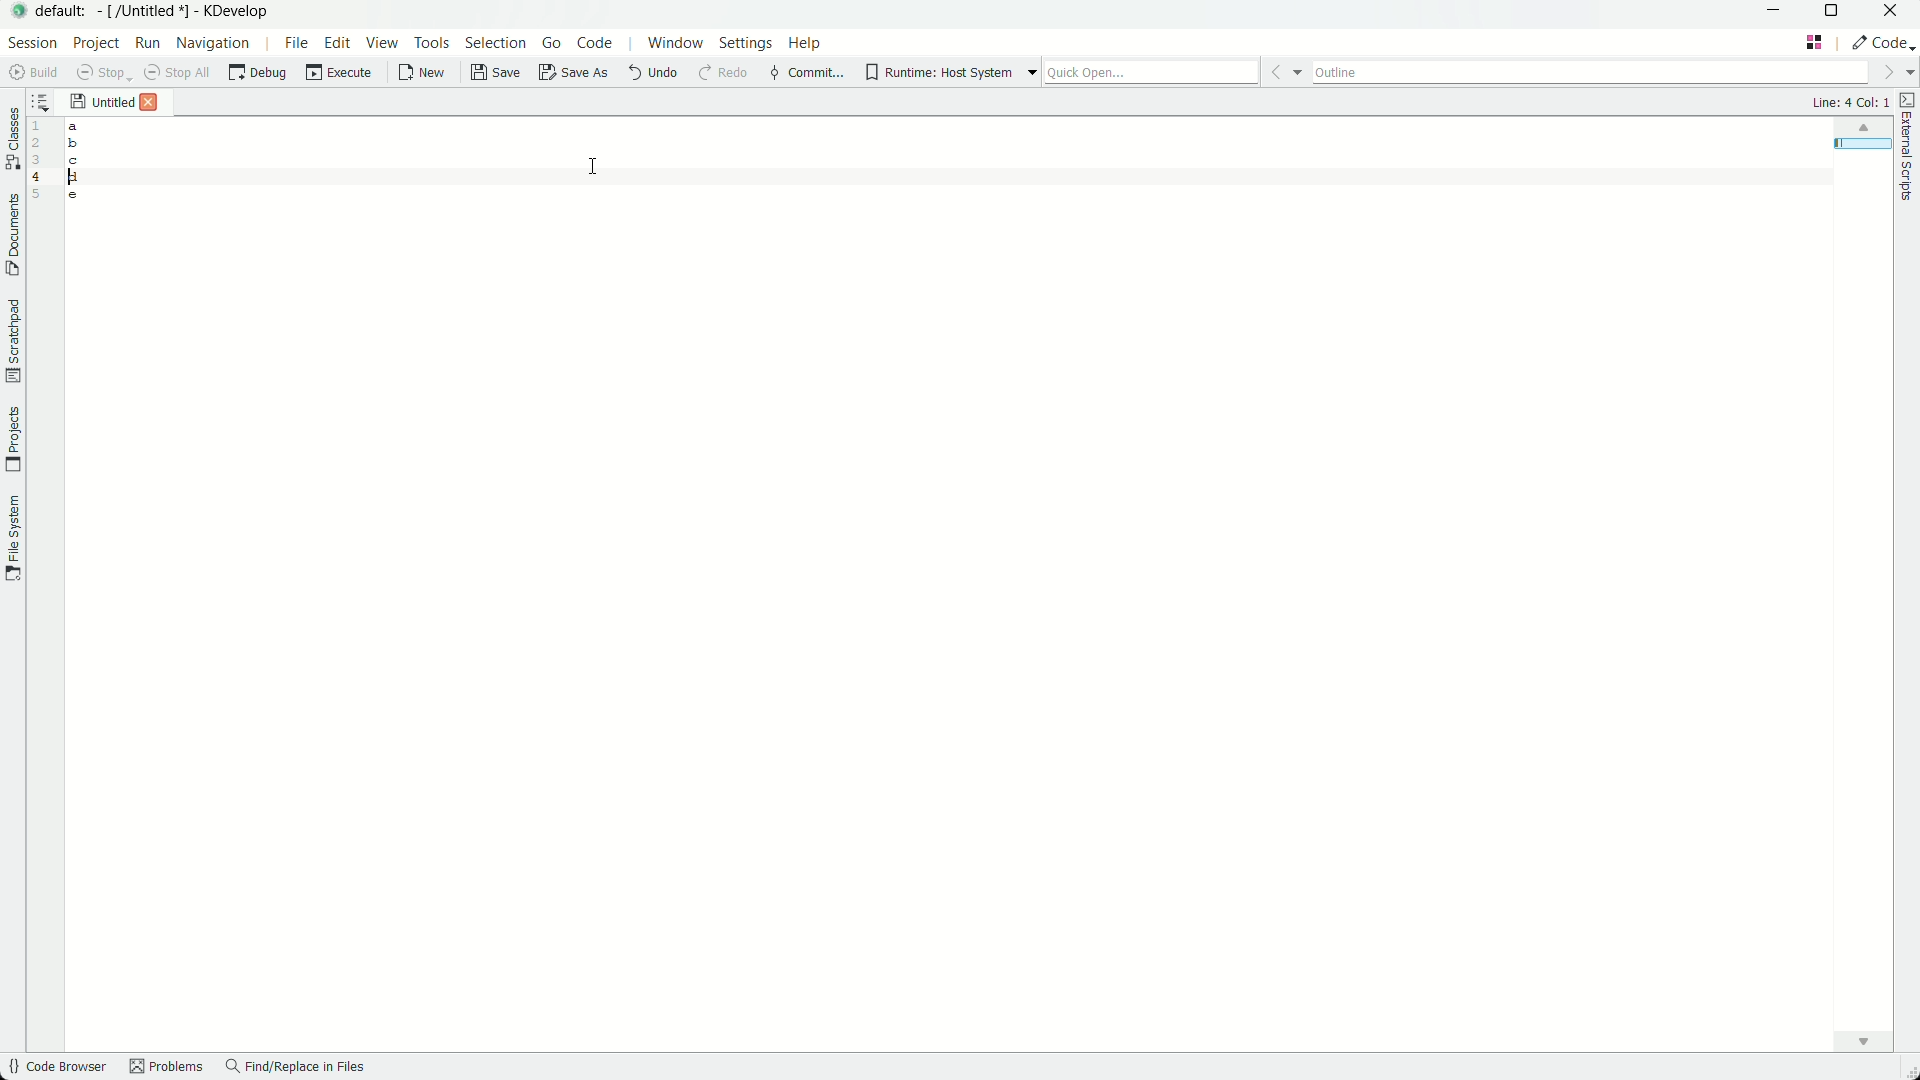  What do you see at coordinates (1894, 14) in the screenshot?
I see `close app` at bounding box center [1894, 14].